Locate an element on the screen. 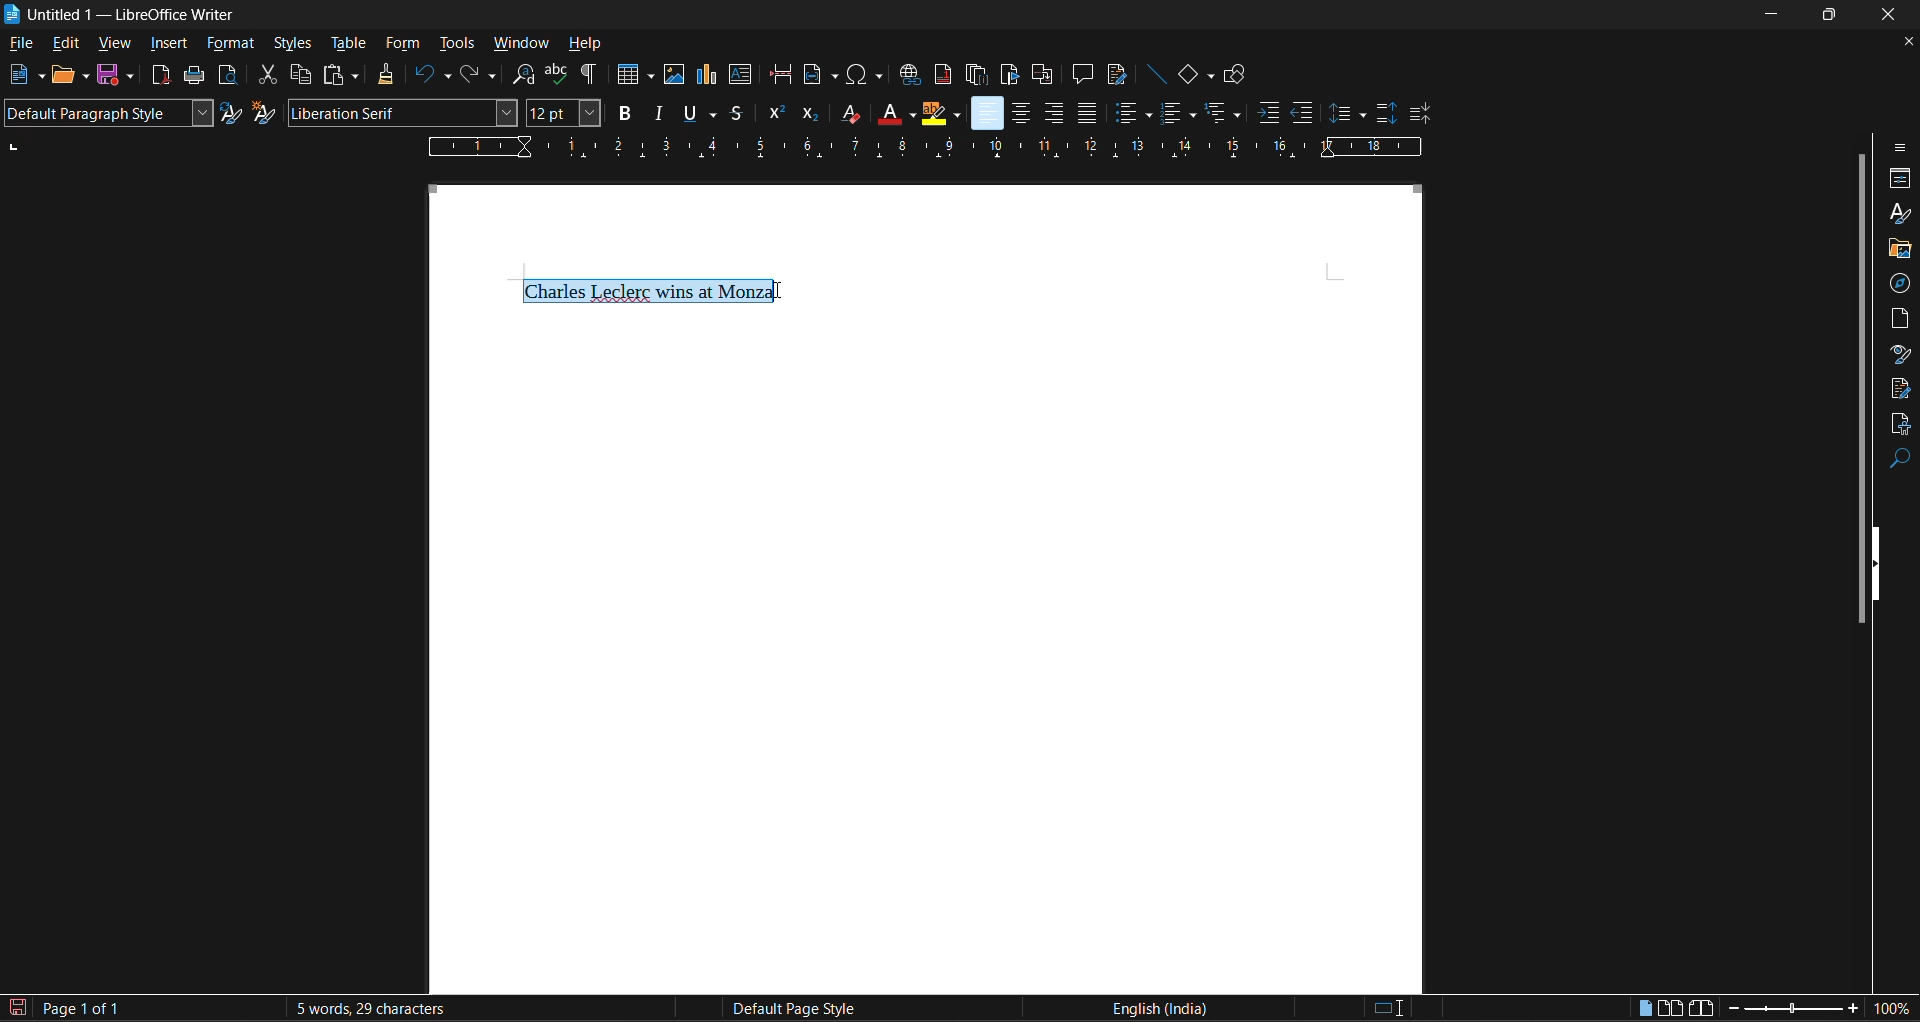 The image size is (1920, 1022). maximize is located at coordinates (1832, 13).